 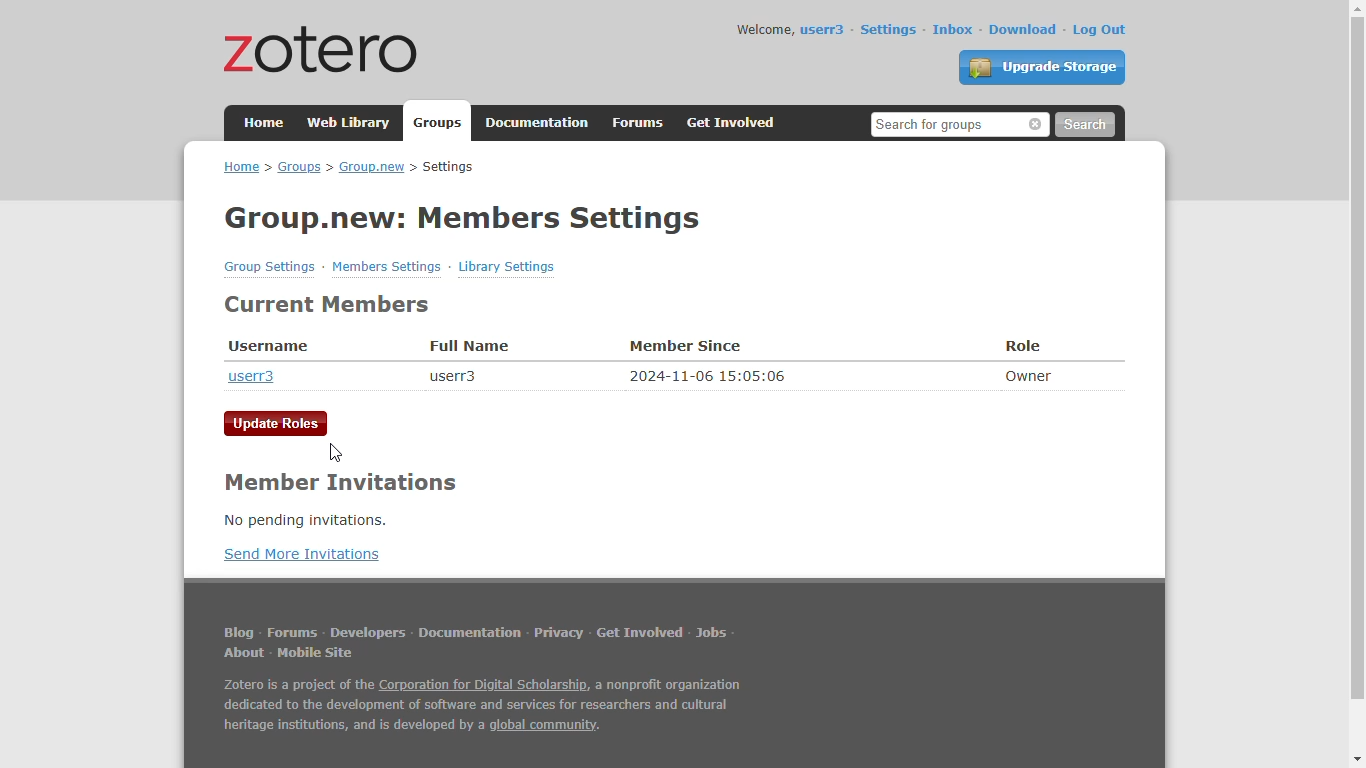 What do you see at coordinates (271, 267) in the screenshot?
I see `groups settings` at bounding box center [271, 267].